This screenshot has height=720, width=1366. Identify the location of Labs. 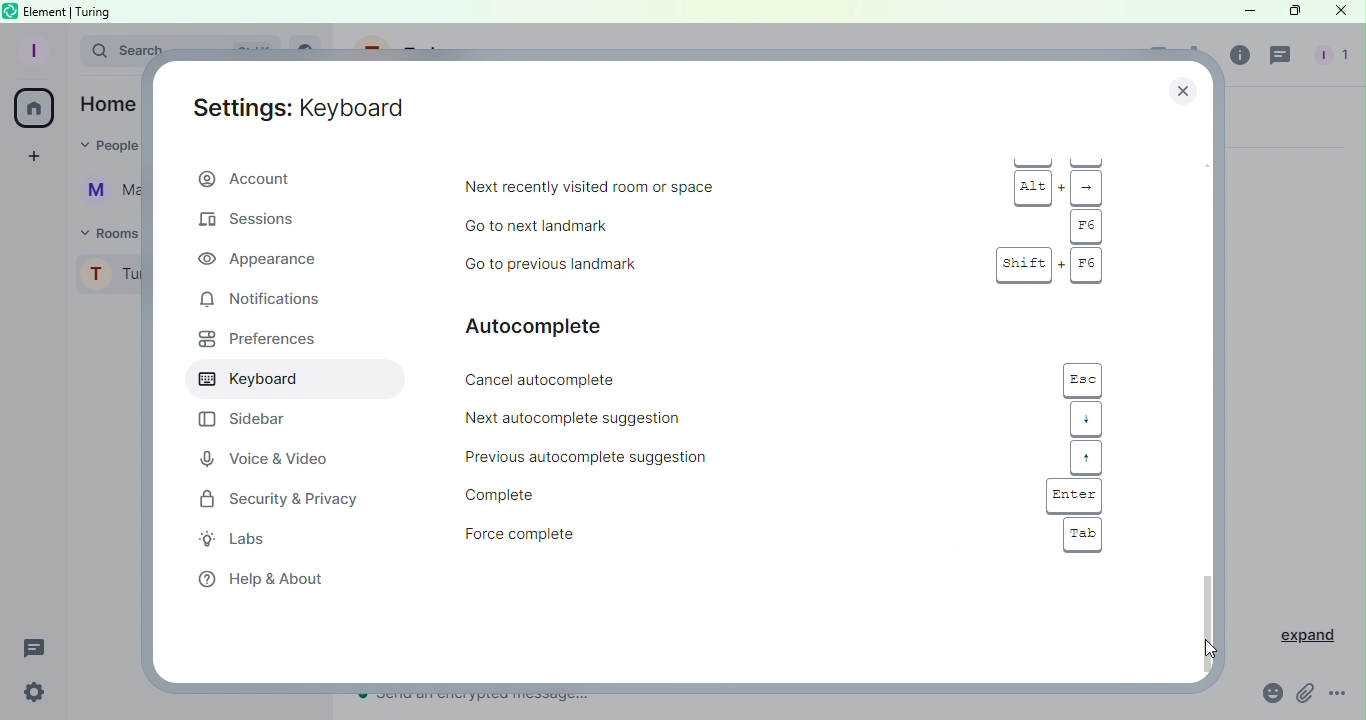
(245, 541).